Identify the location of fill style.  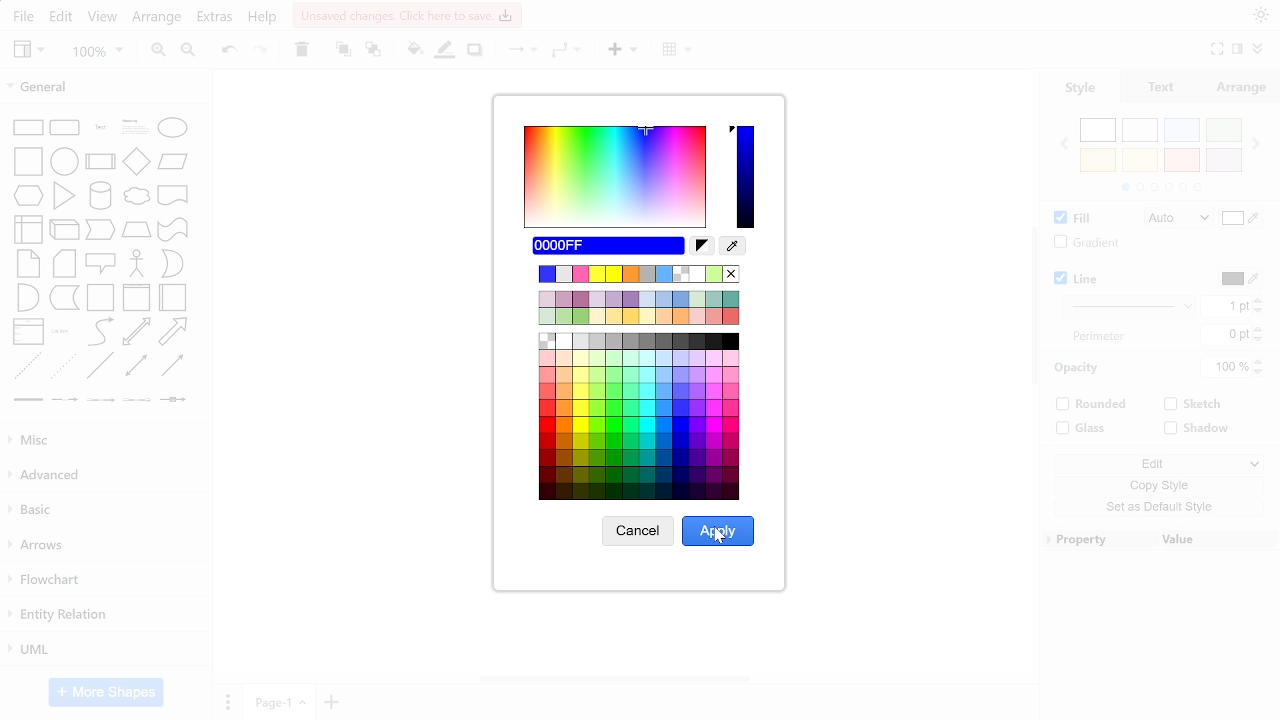
(1174, 219).